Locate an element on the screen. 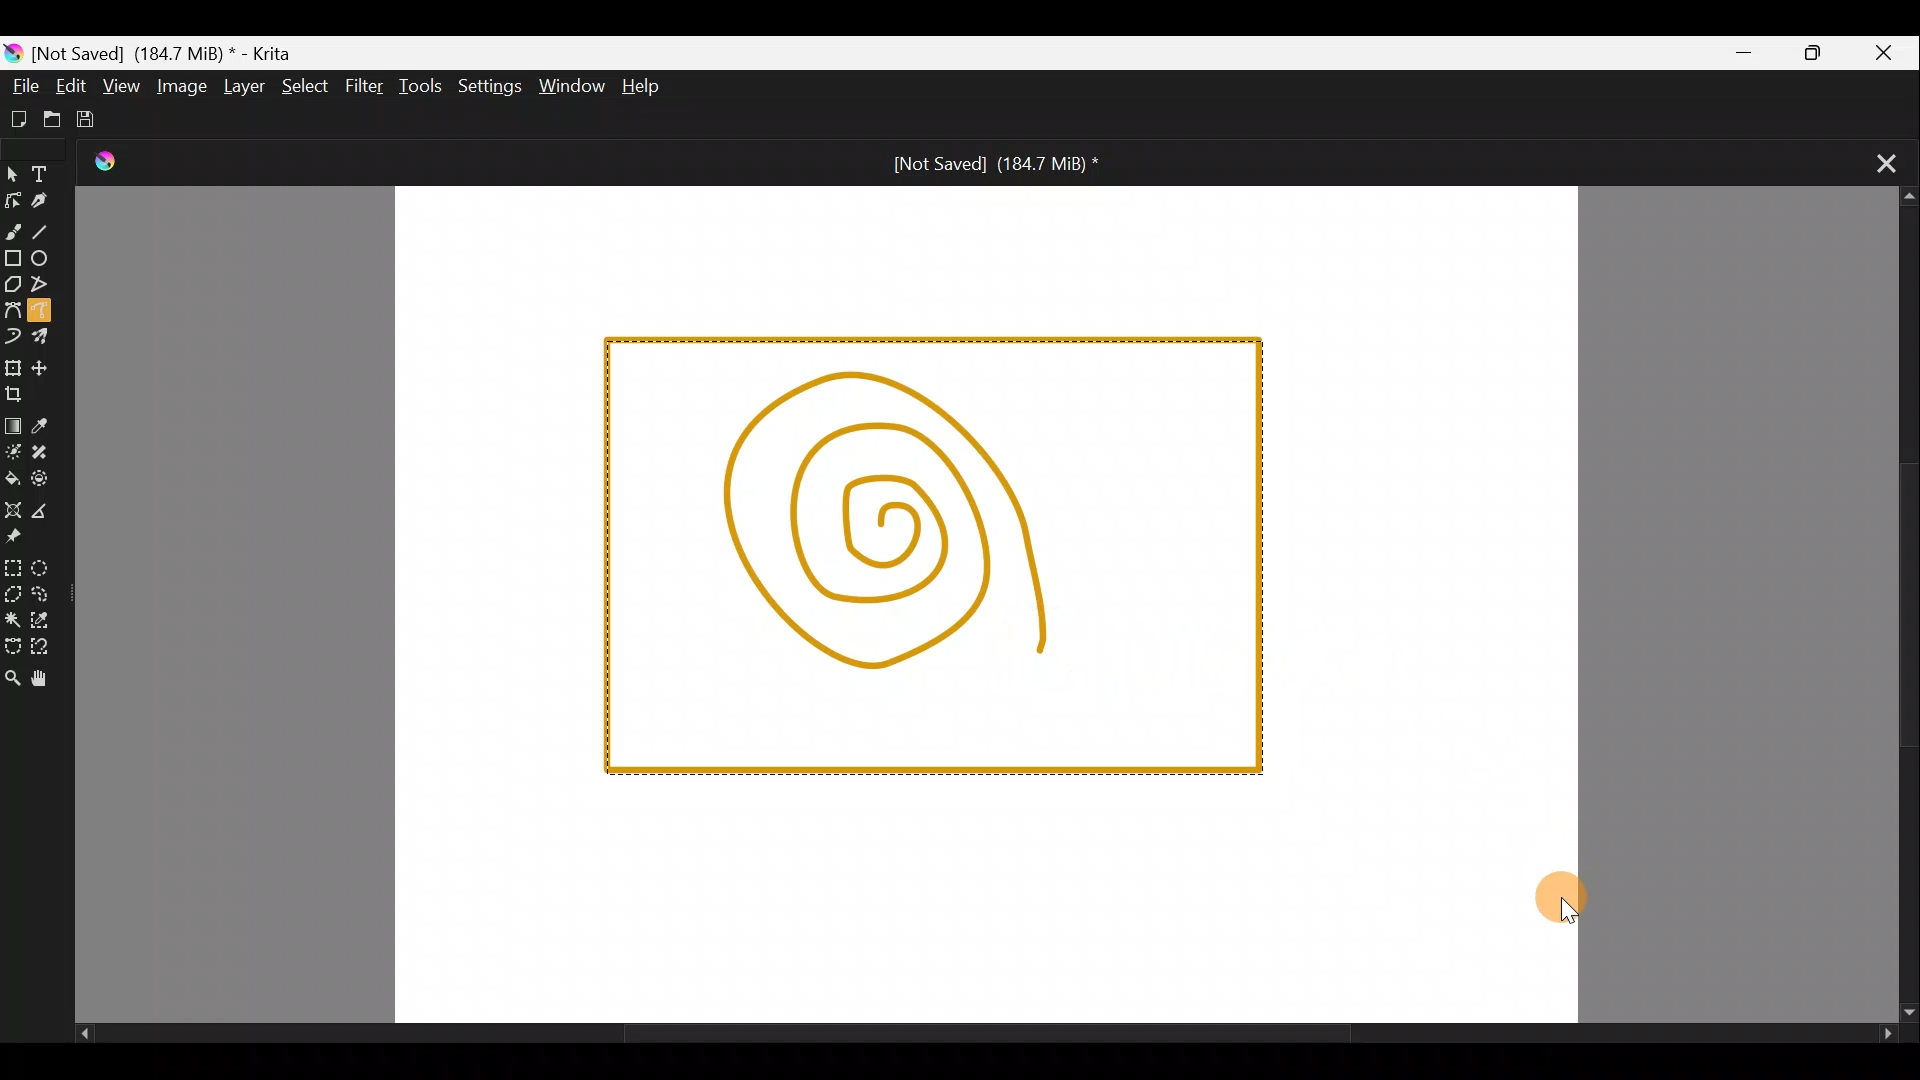  Spiral shape is located at coordinates (907, 530).